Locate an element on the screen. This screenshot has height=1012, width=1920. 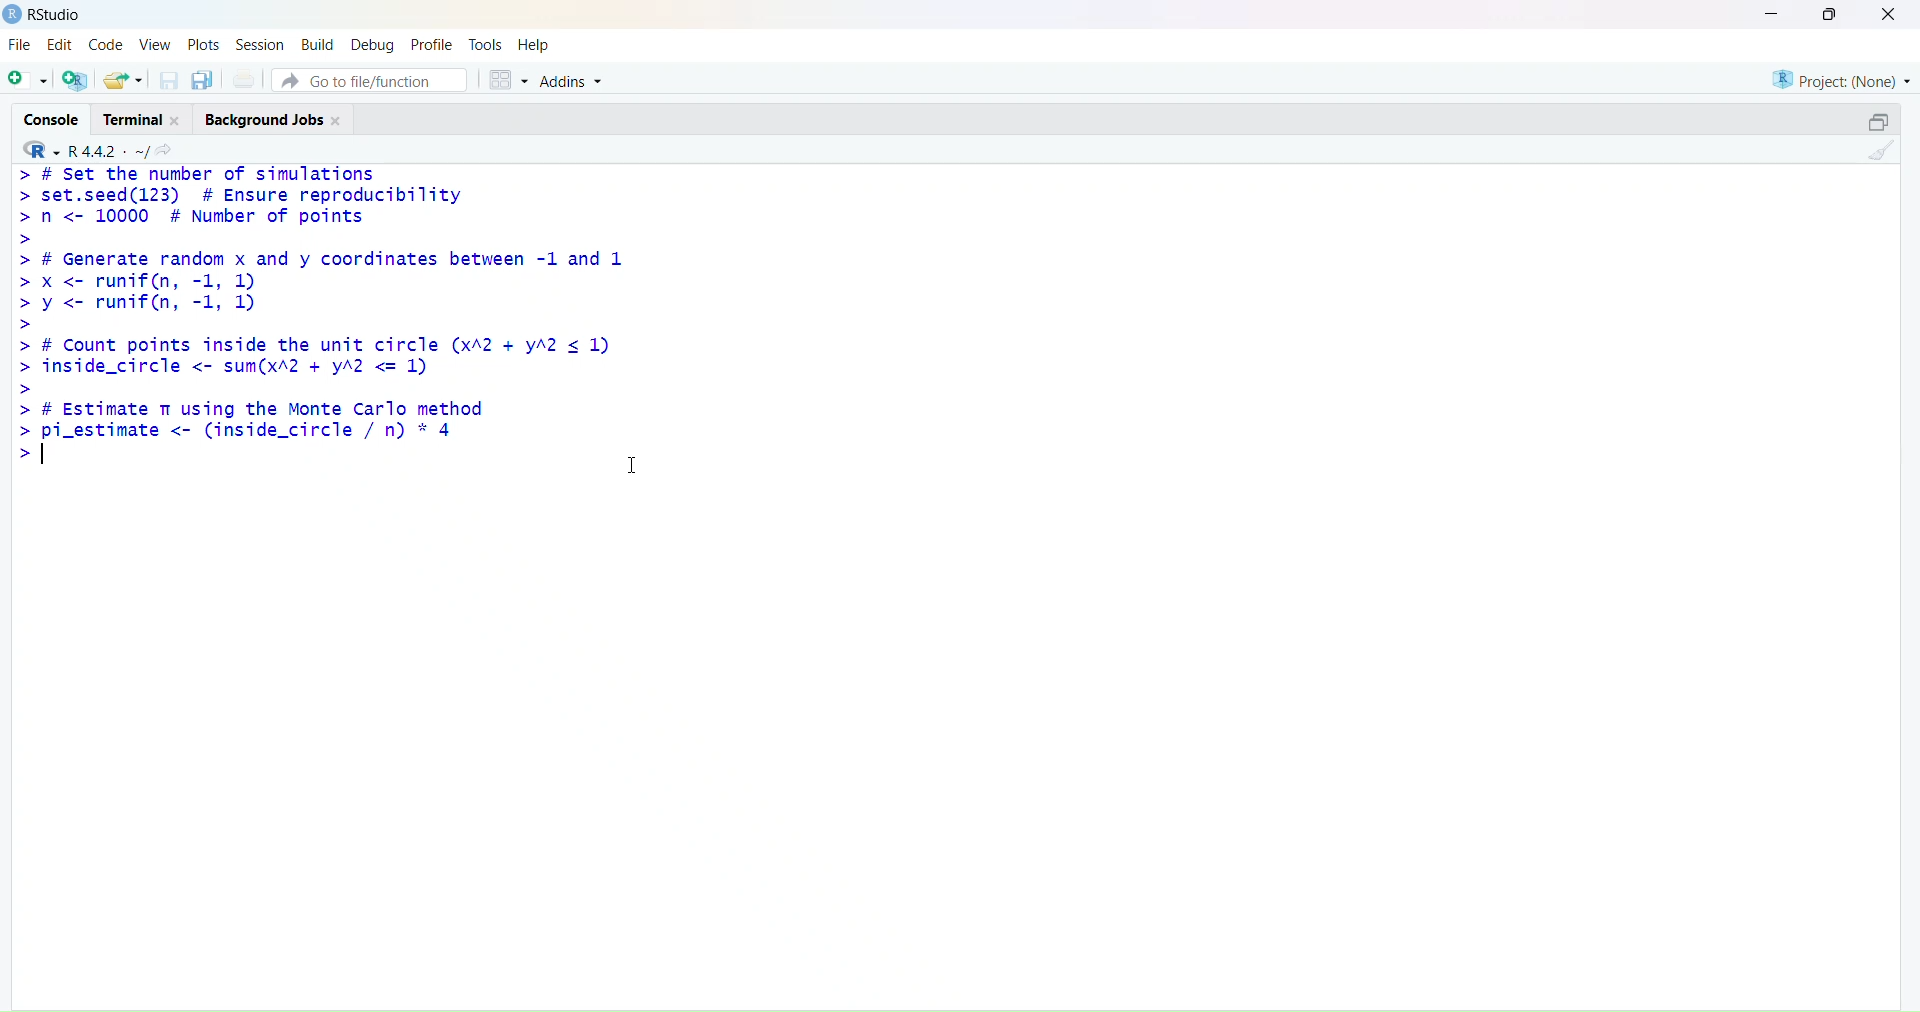
Addins is located at coordinates (574, 78).